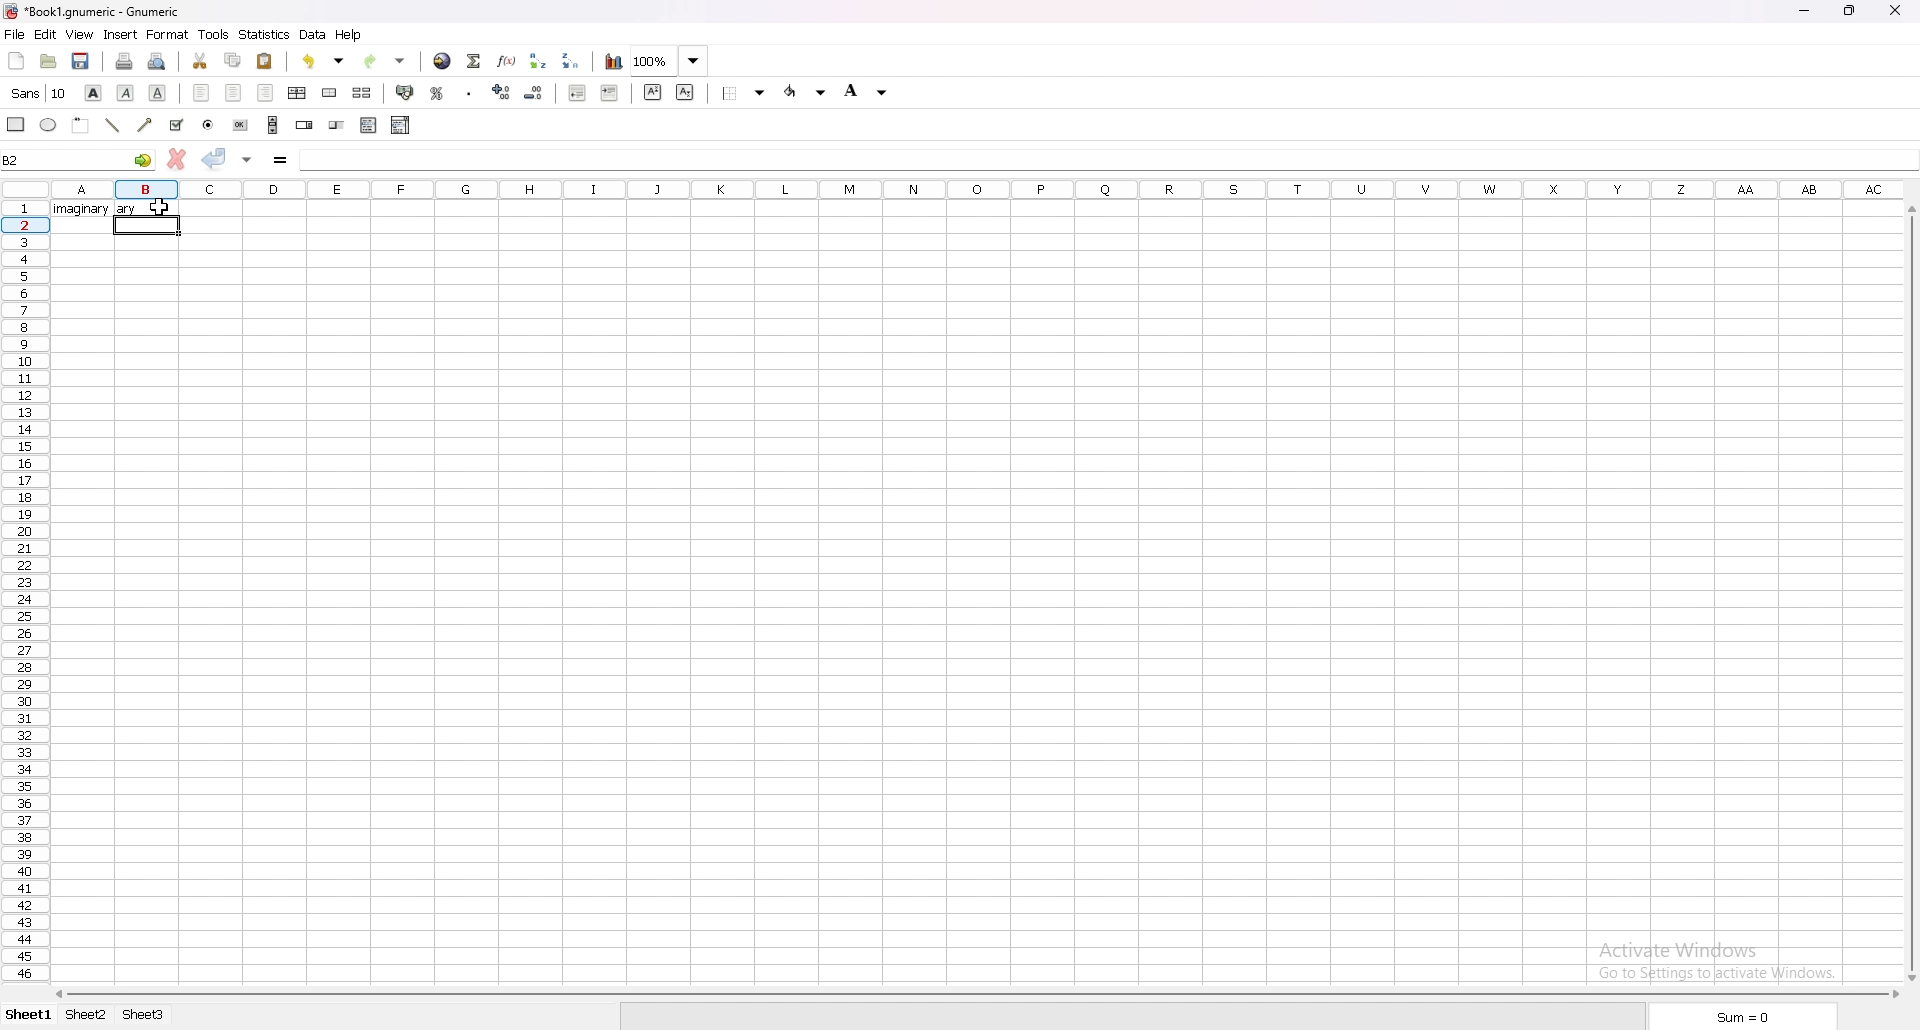  What do you see at coordinates (669, 60) in the screenshot?
I see `zoom` at bounding box center [669, 60].